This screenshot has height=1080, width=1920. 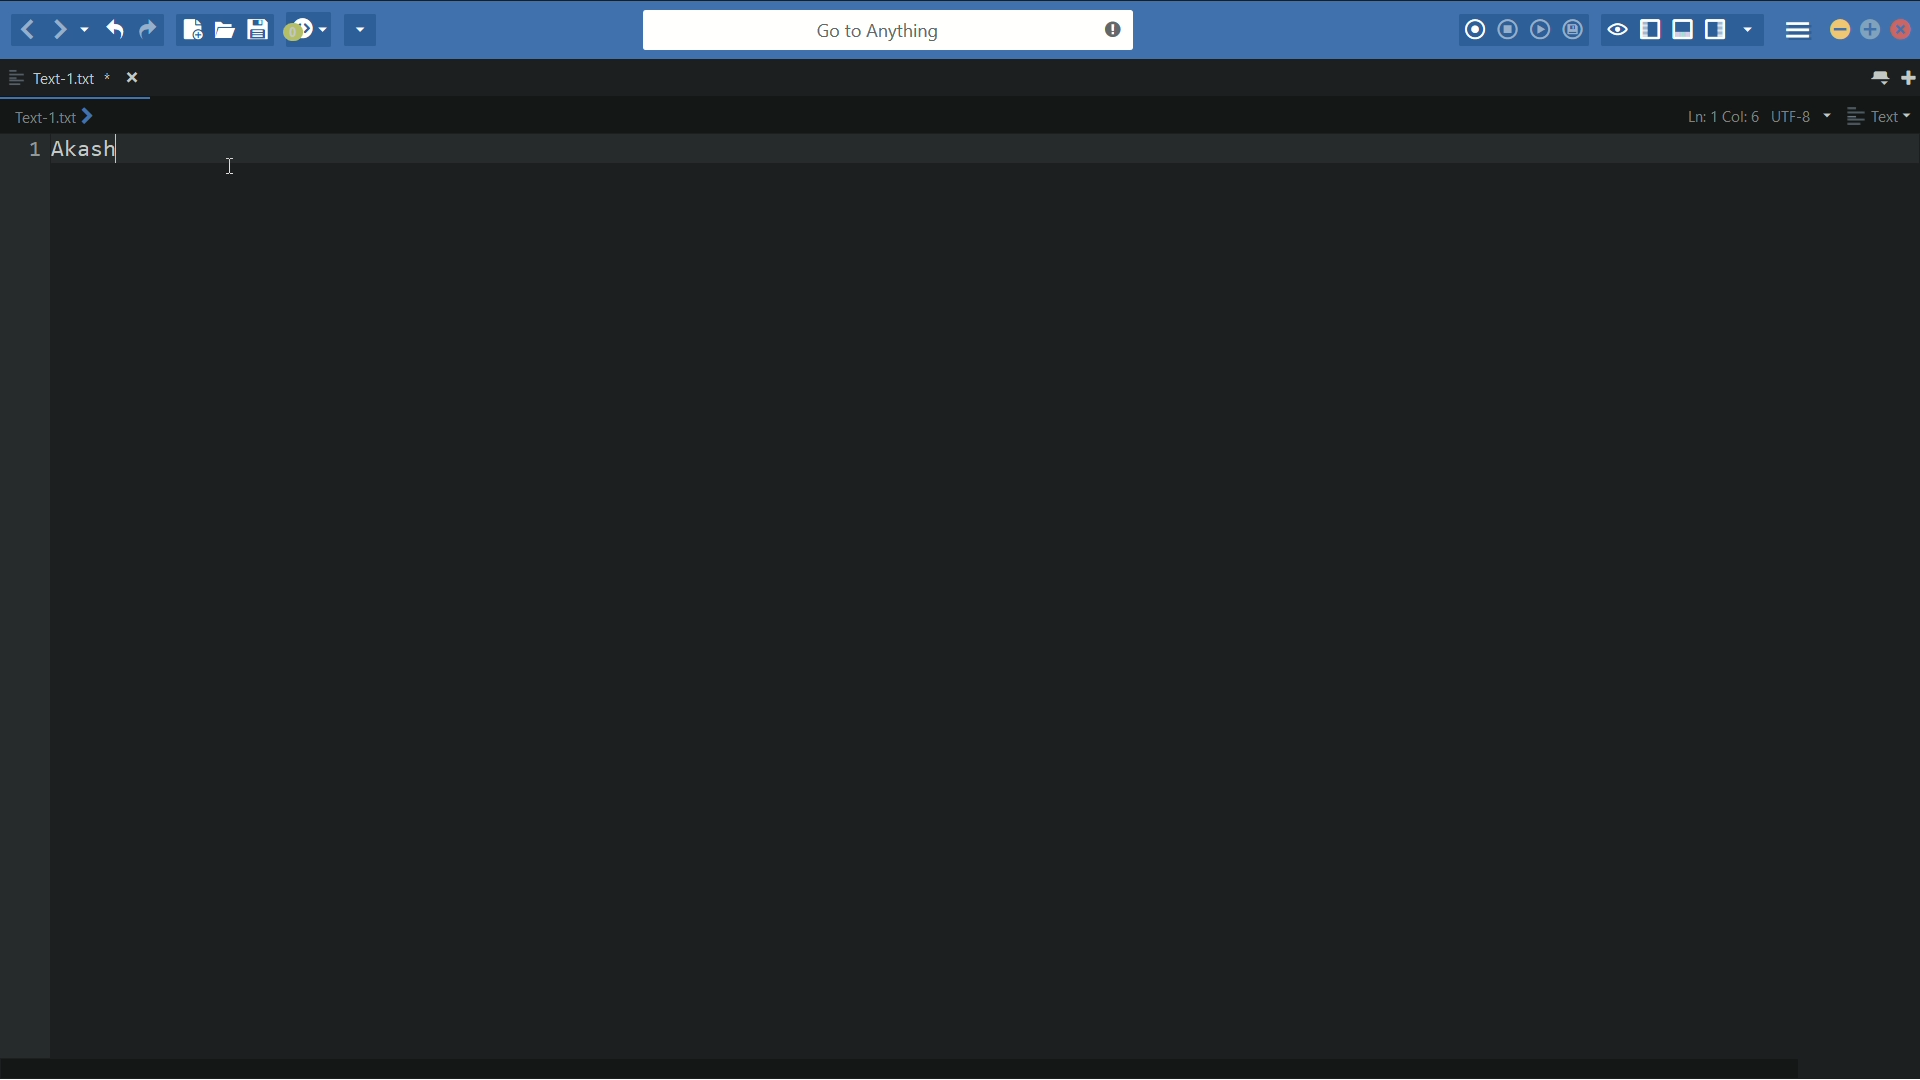 What do you see at coordinates (151, 29) in the screenshot?
I see `redo` at bounding box center [151, 29].